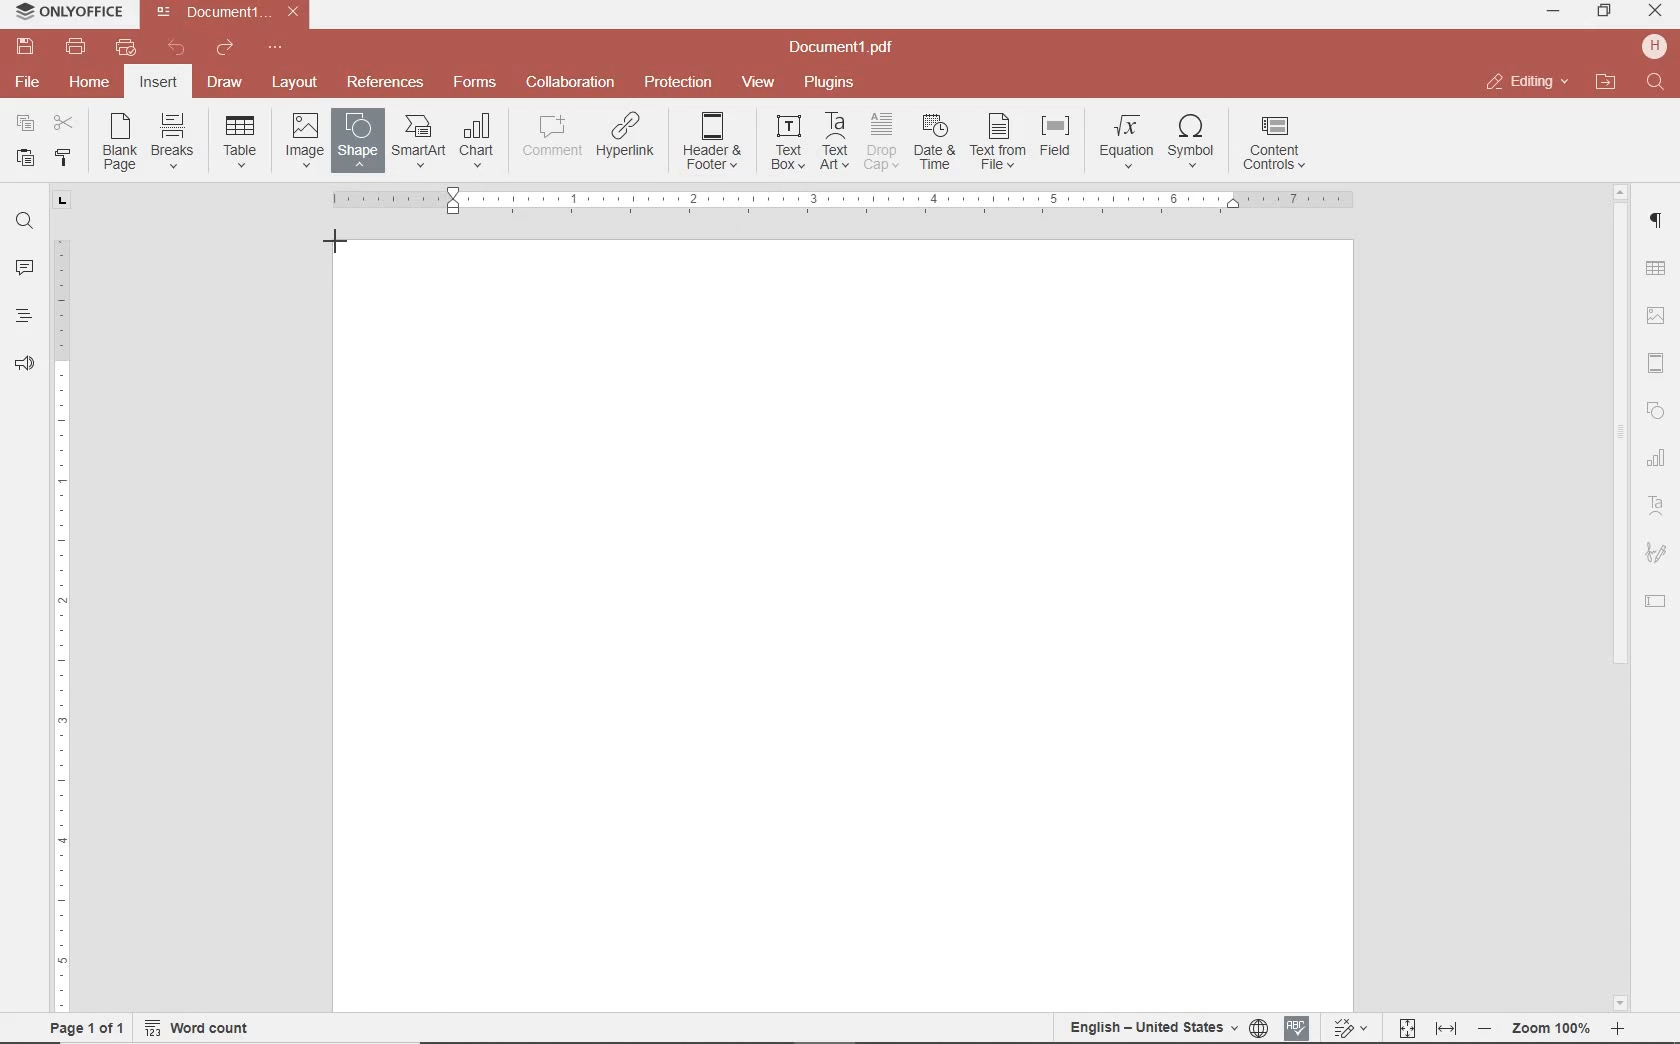  What do you see at coordinates (1657, 459) in the screenshot?
I see `CHART` at bounding box center [1657, 459].